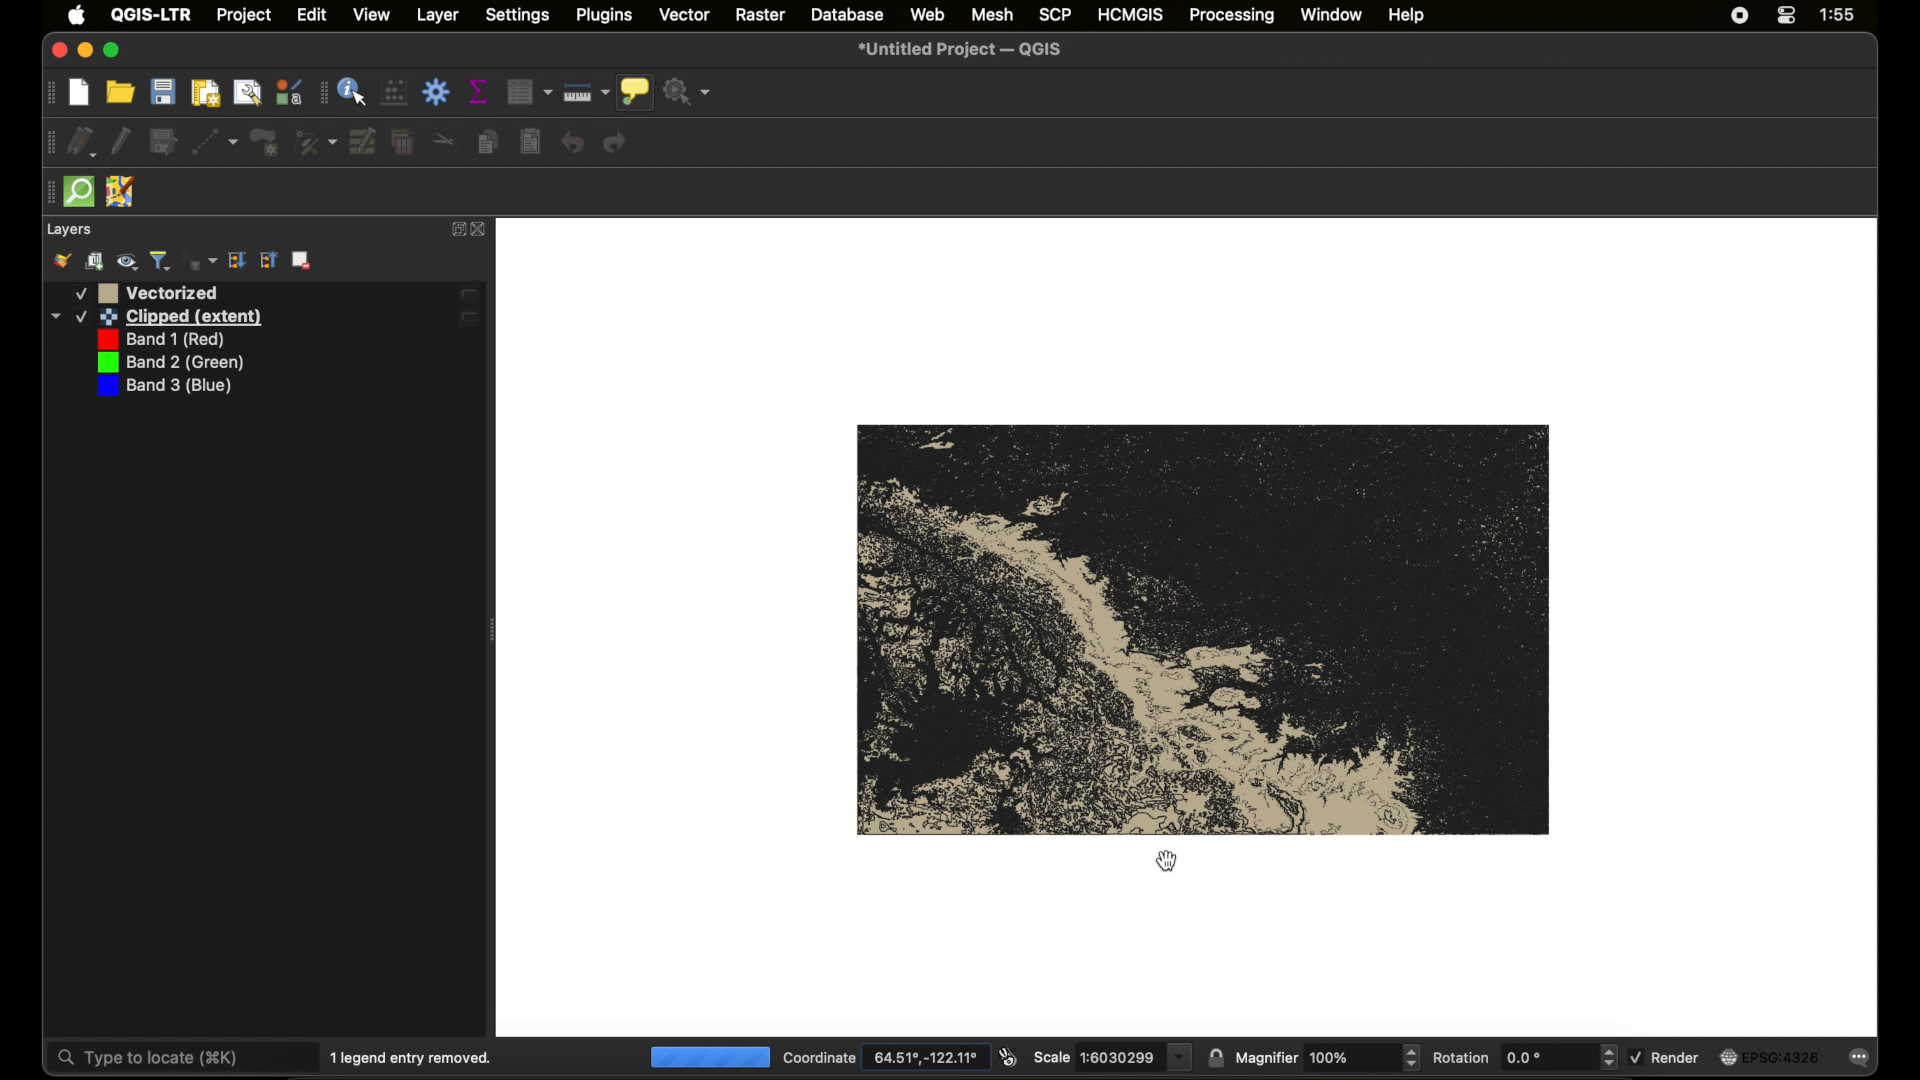 The width and height of the screenshot is (1920, 1080). Describe the element at coordinates (518, 16) in the screenshot. I see `settings` at that location.